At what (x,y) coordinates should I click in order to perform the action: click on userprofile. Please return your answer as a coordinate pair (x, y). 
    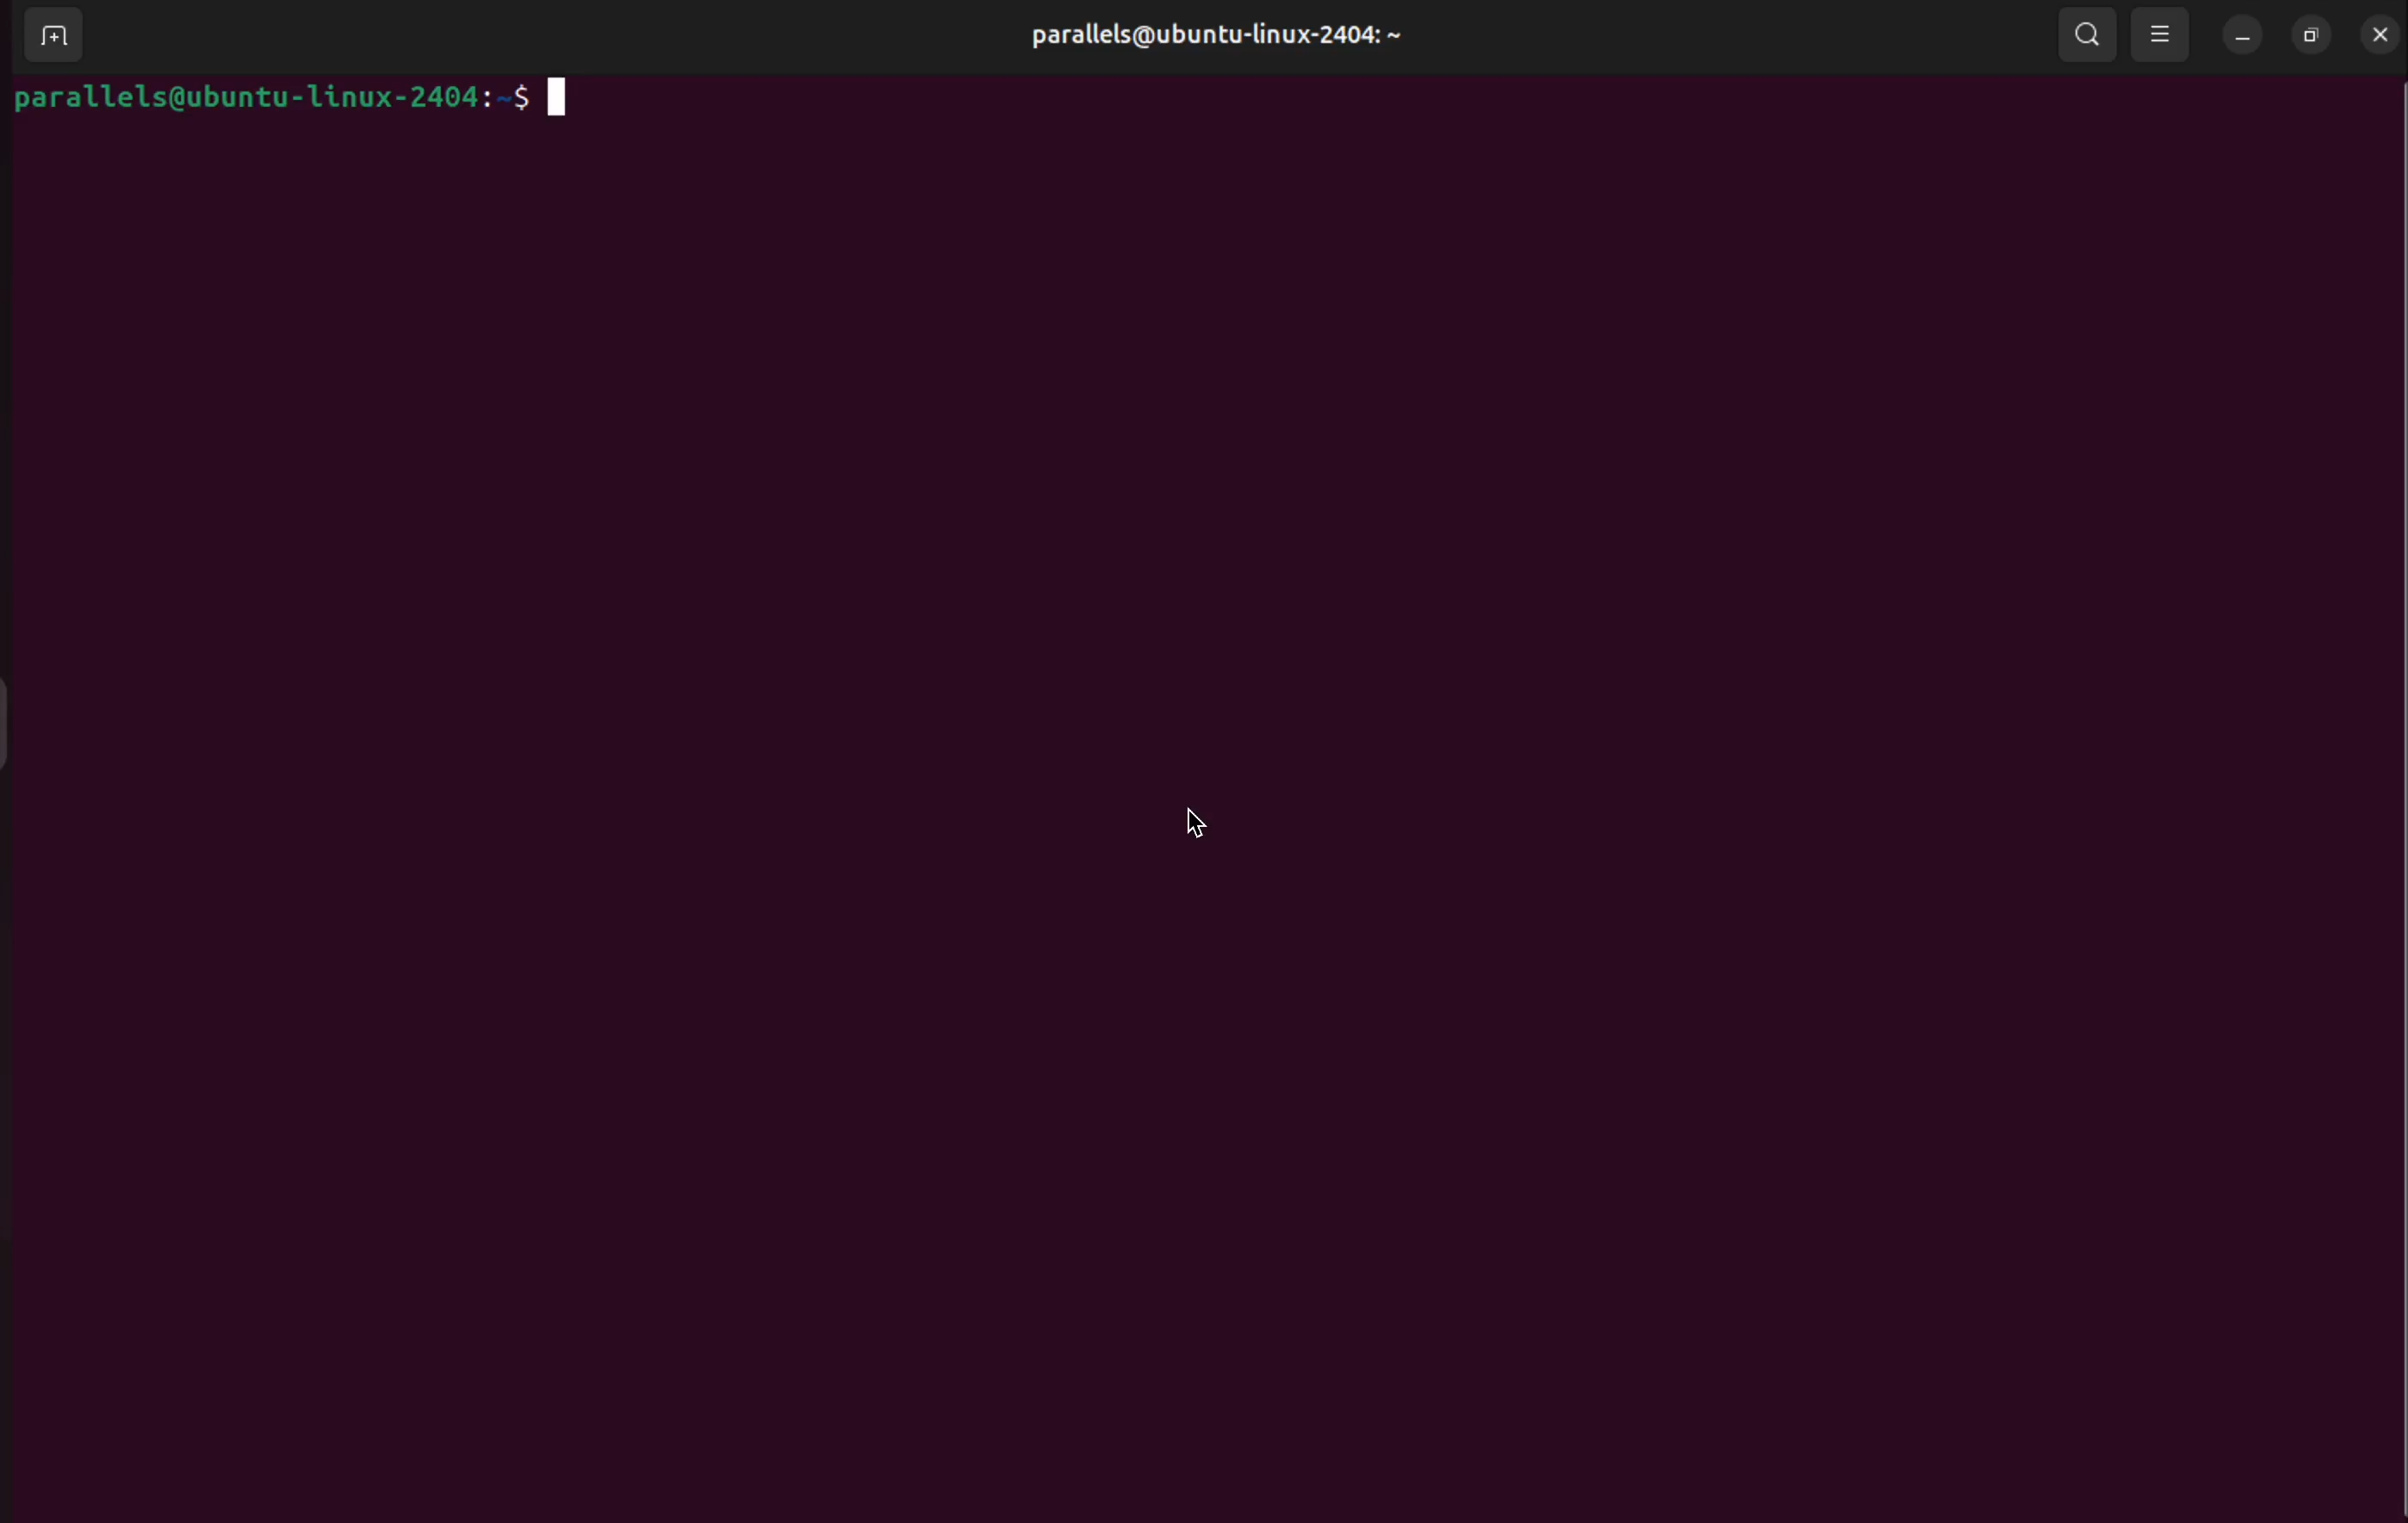
    Looking at the image, I should click on (1224, 37).